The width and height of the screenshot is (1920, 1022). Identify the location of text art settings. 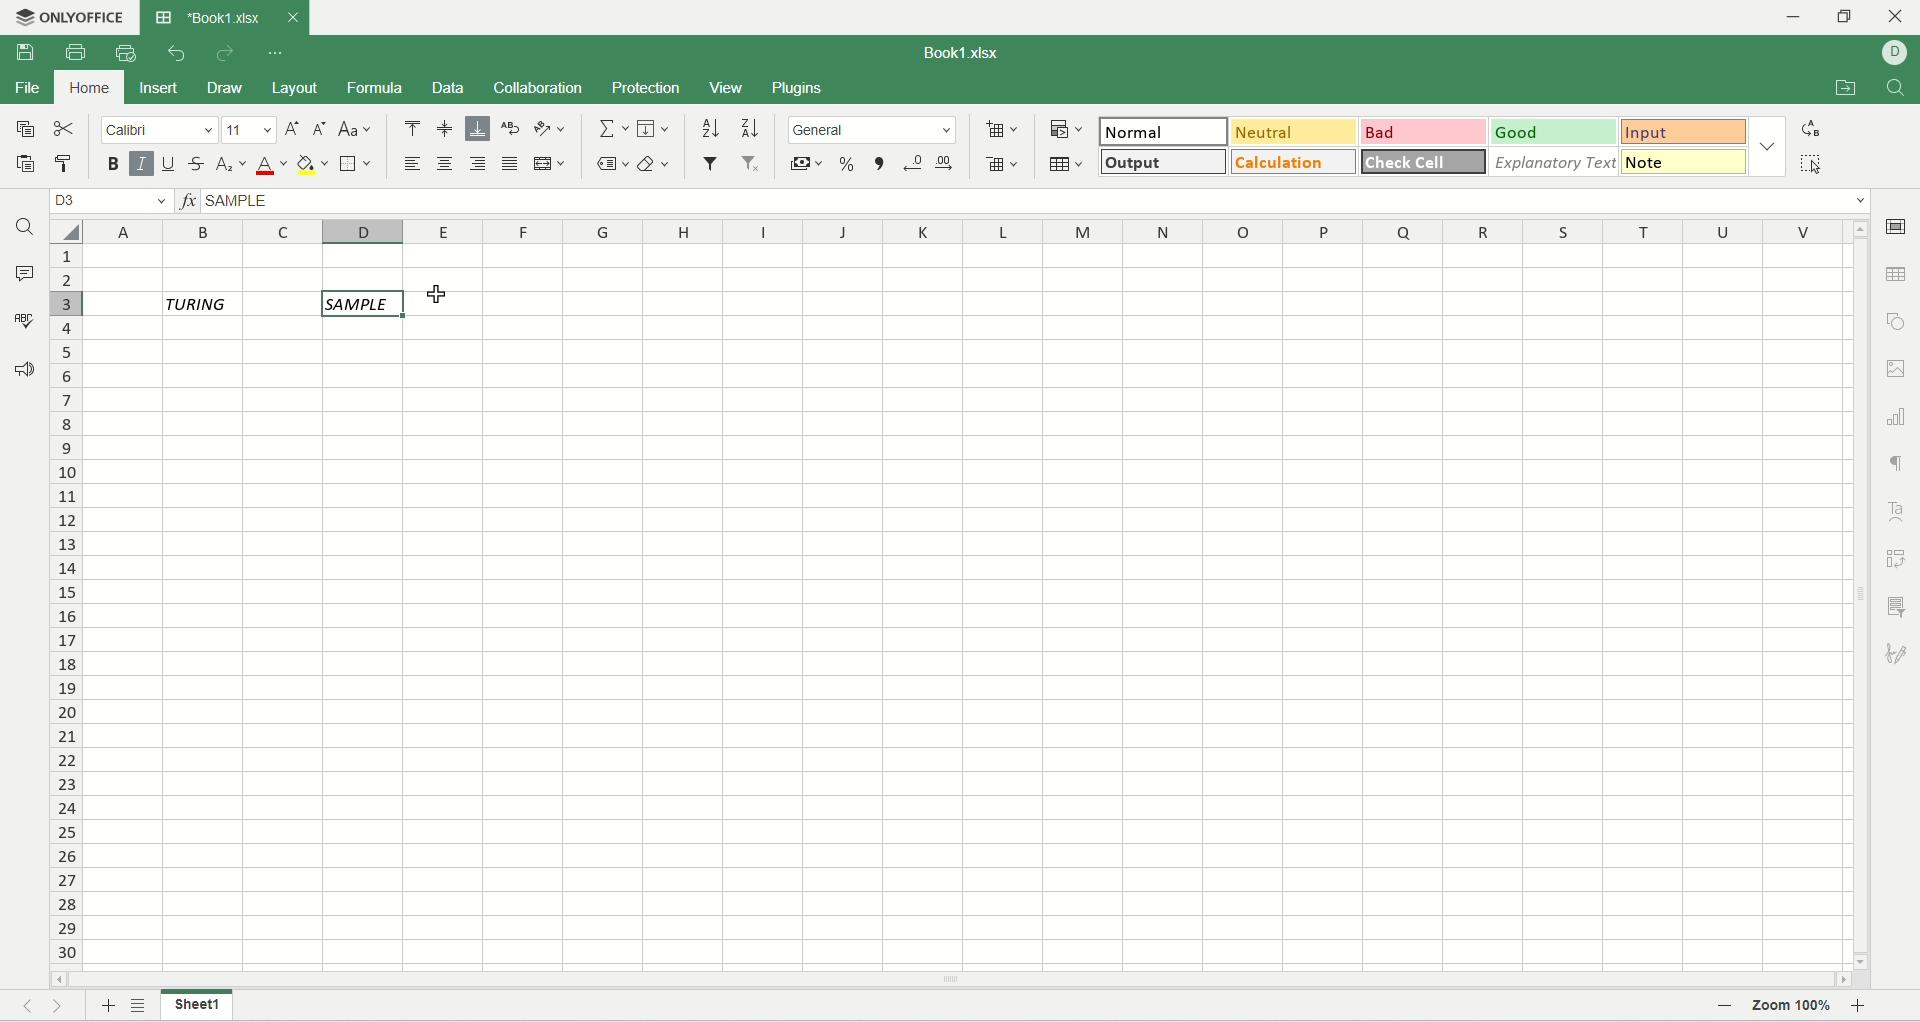
(1898, 511).